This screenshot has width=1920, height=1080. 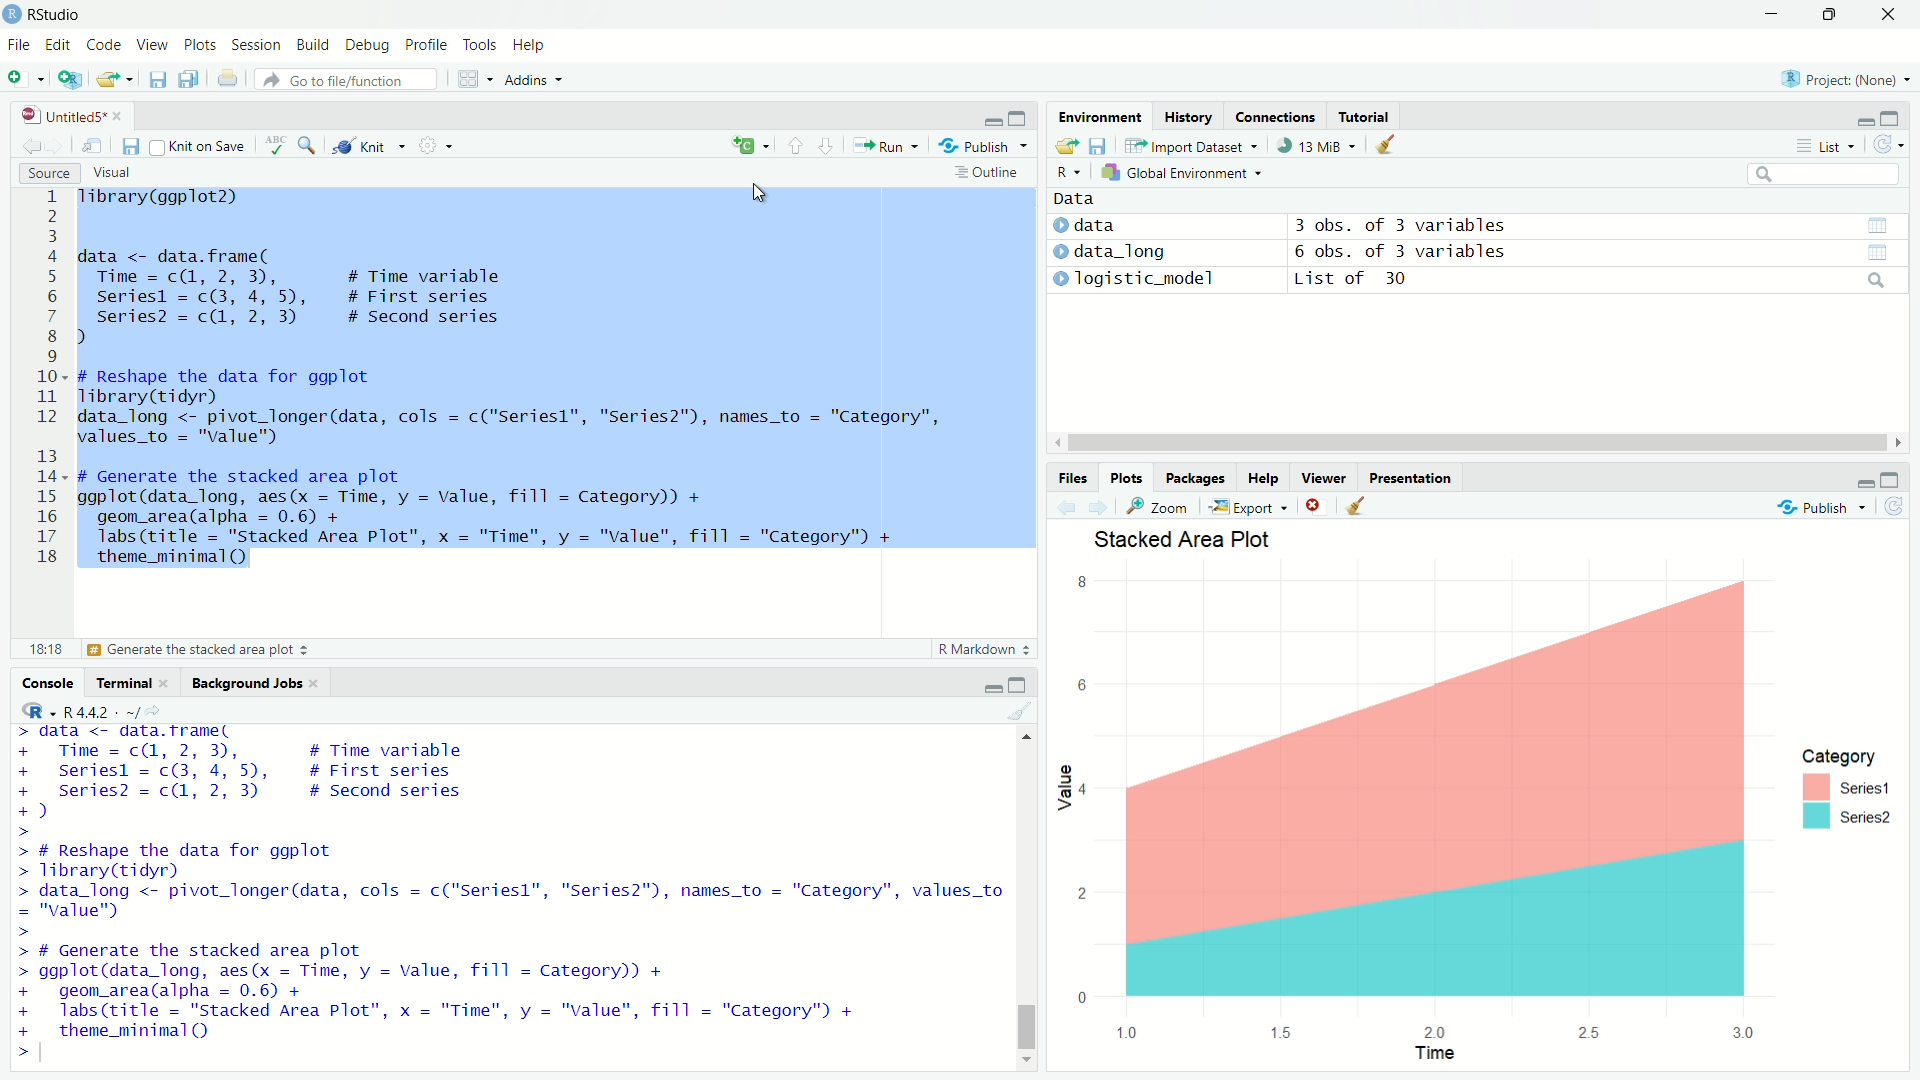 What do you see at coordinates (102, 44) in the screenshot?
I see `Code` at bounding box center [102, 44].